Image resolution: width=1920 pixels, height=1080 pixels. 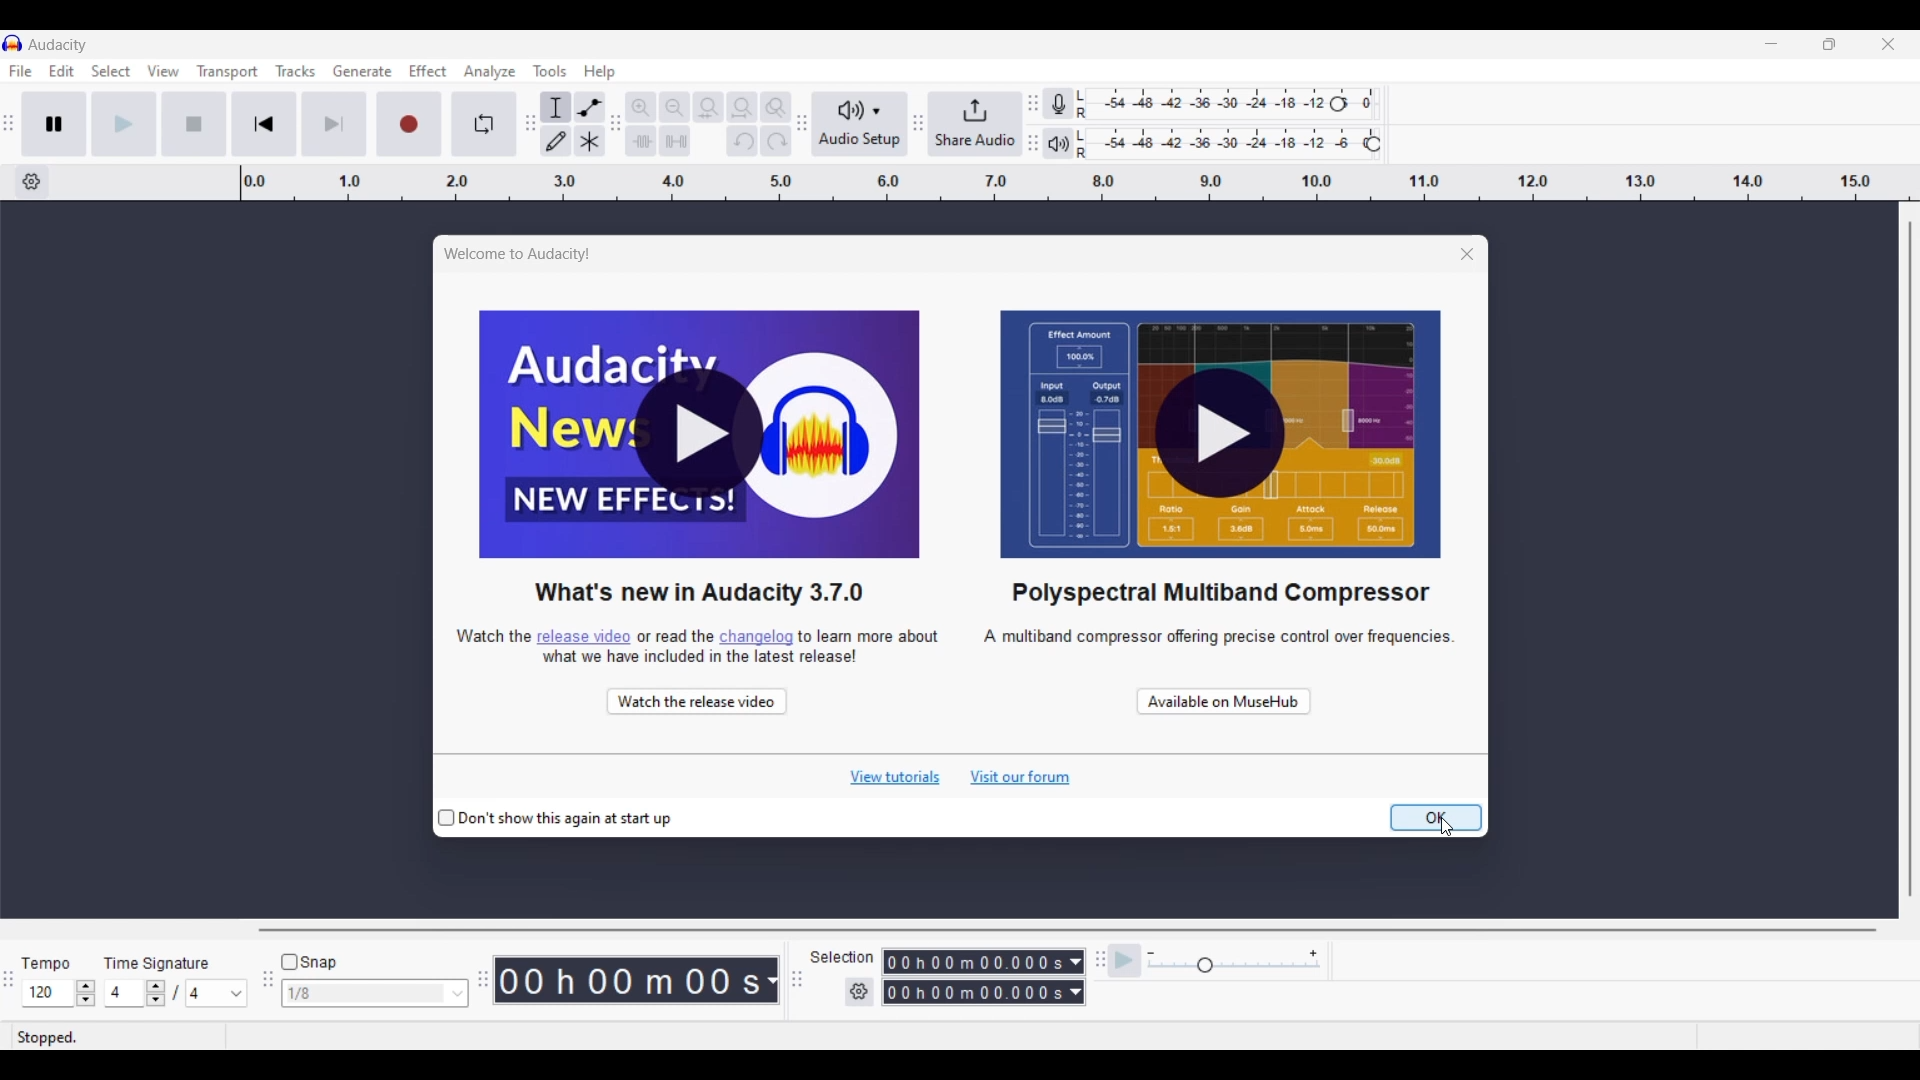 What do you see at coordinates (334, 124) in the screenshot?
I see `Skip/Select to end` at bounding box center [334, 124].